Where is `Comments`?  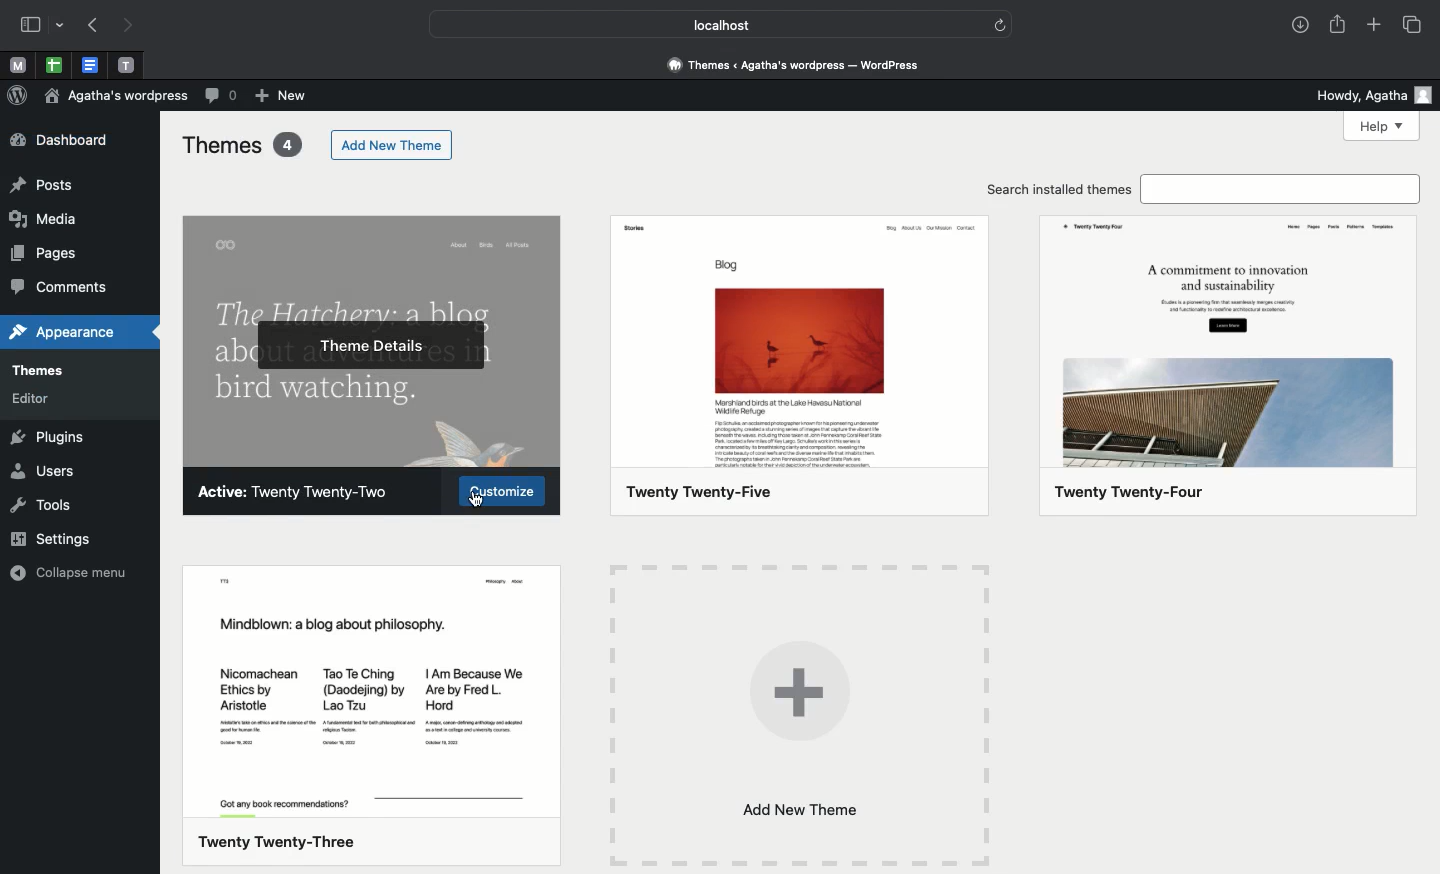 Comments is located at coordinates (221, 95).